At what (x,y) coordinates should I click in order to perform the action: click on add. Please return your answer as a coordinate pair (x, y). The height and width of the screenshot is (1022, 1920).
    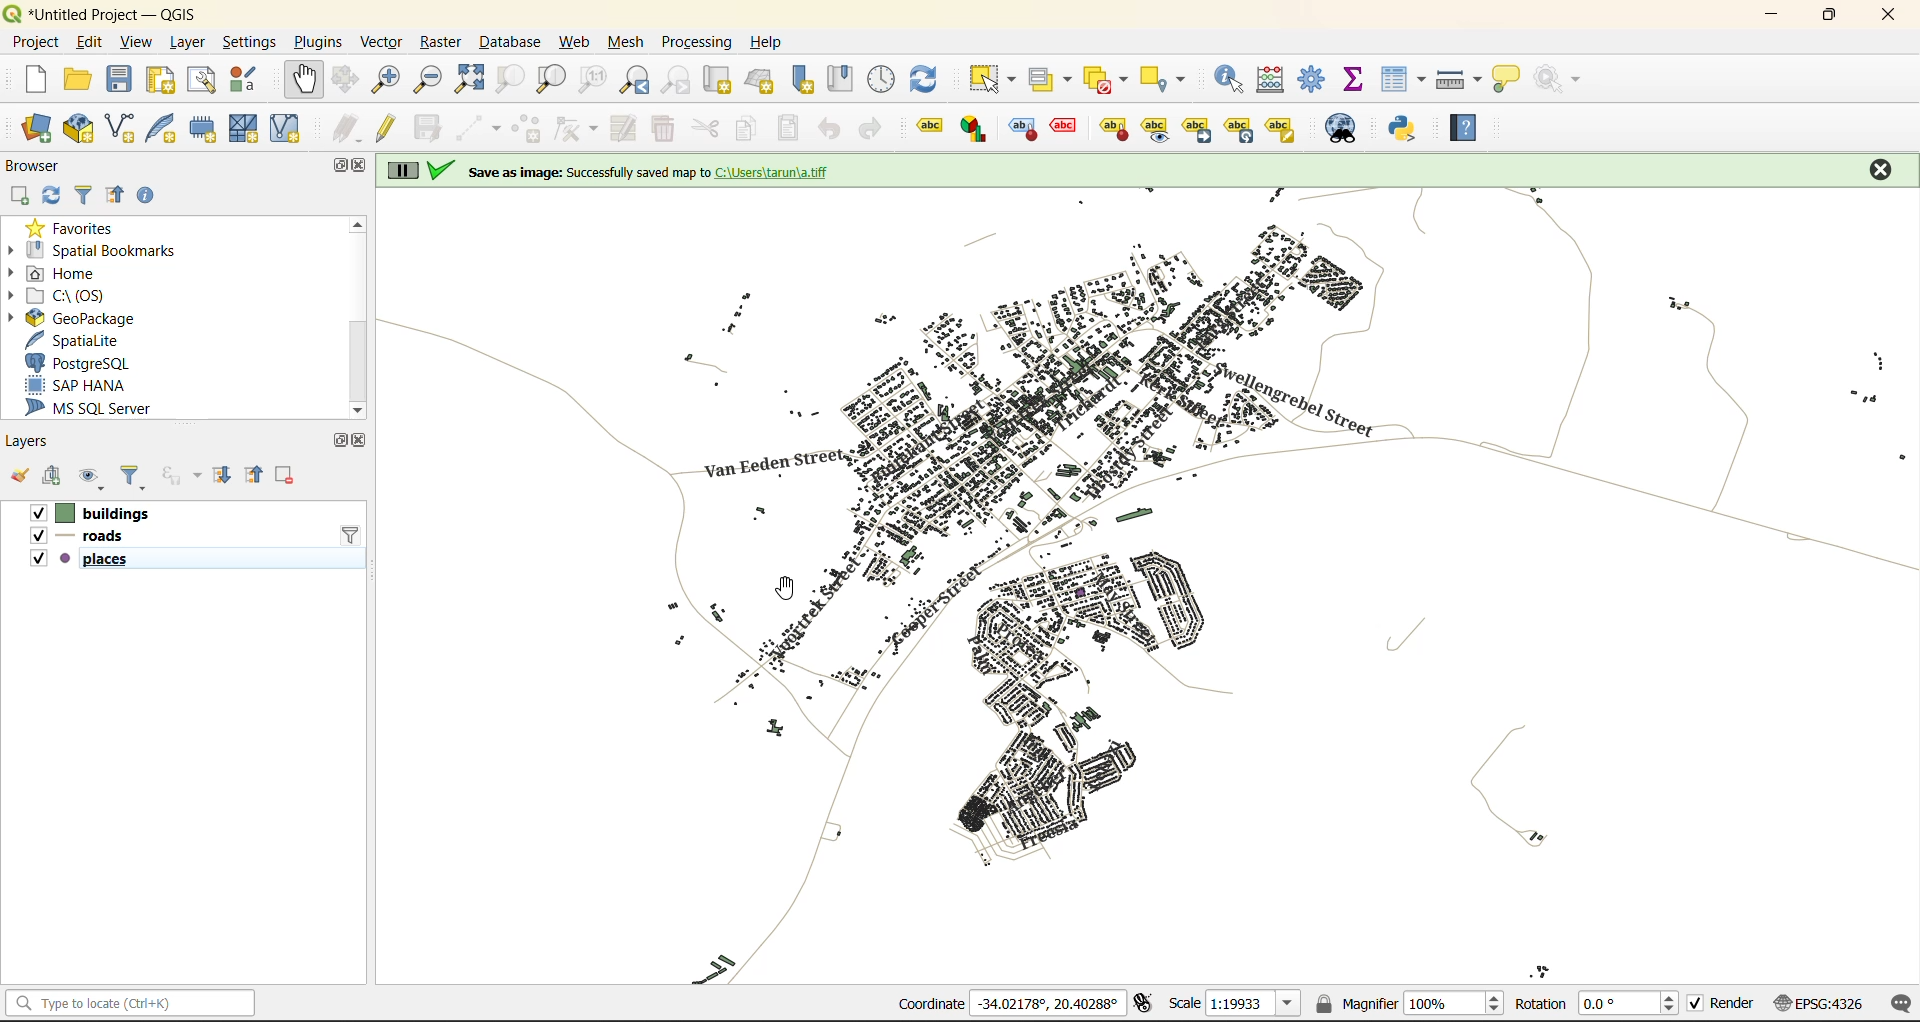
    Looking at the image, I should click on (49, 477).